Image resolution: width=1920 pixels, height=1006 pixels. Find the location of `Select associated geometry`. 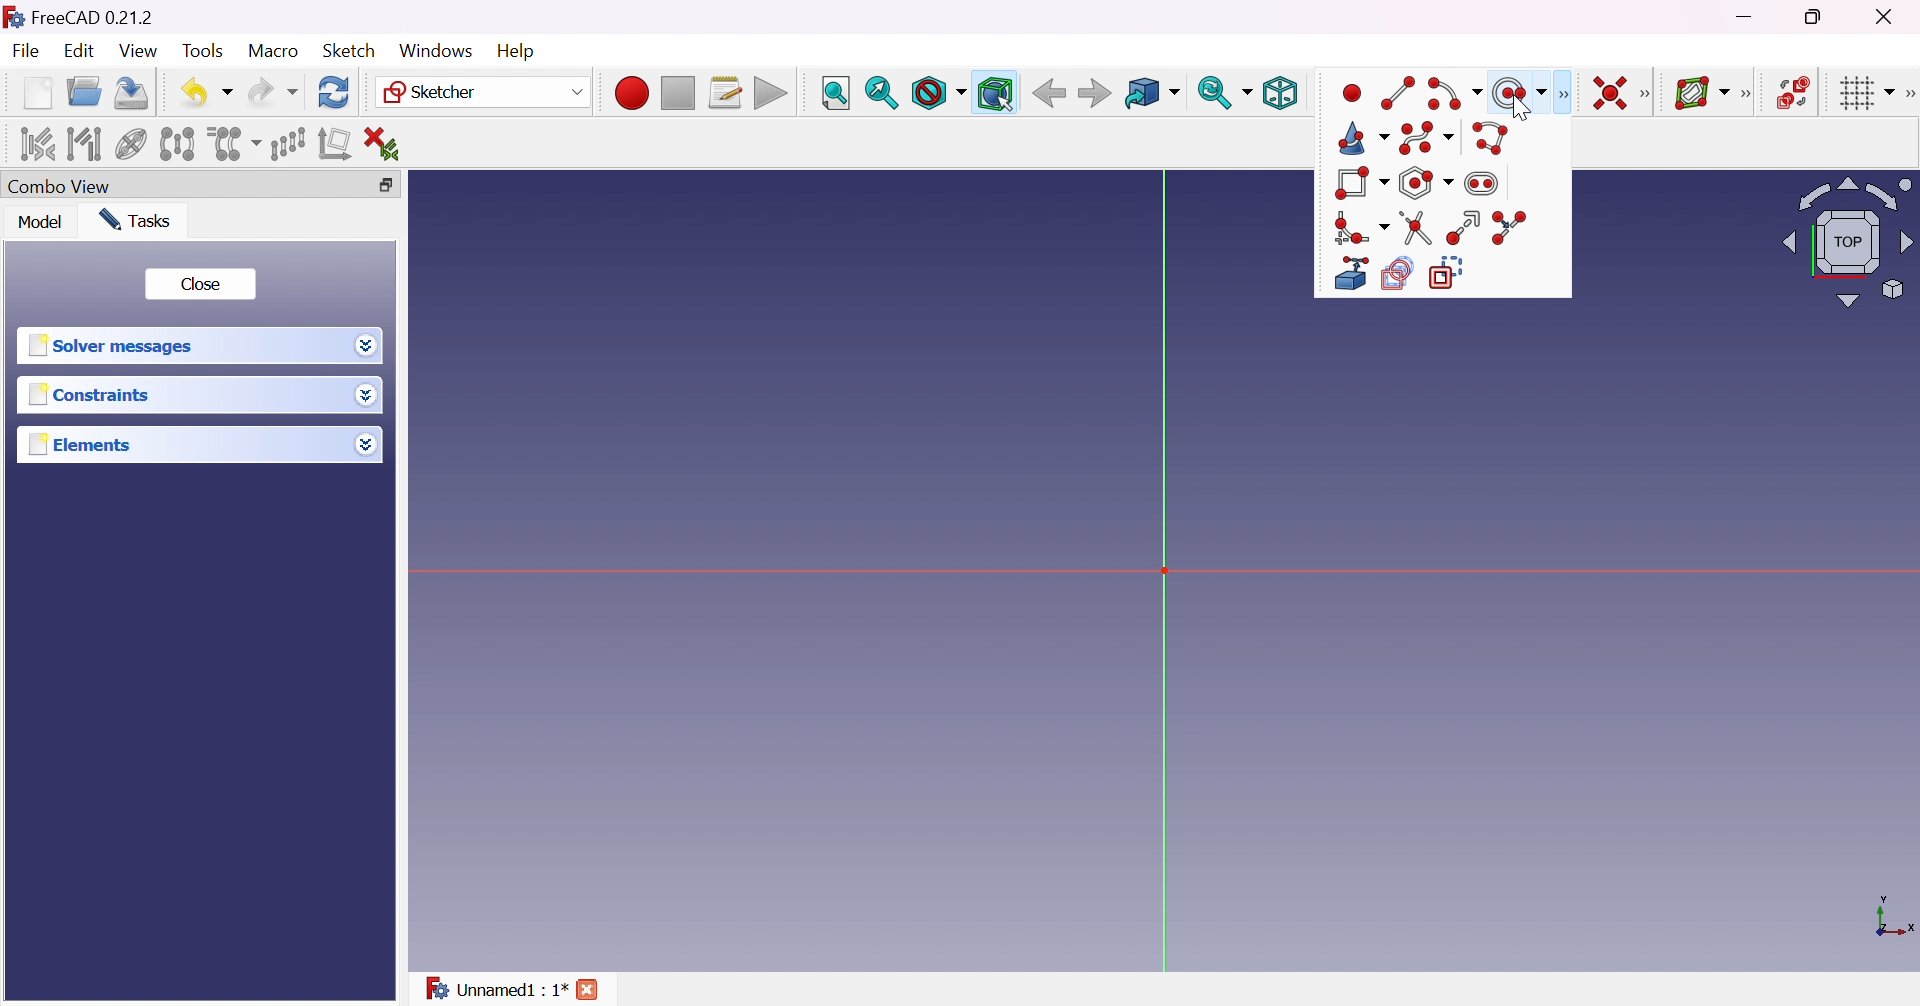

Select associated geometry is located at coordinates (85, 142).